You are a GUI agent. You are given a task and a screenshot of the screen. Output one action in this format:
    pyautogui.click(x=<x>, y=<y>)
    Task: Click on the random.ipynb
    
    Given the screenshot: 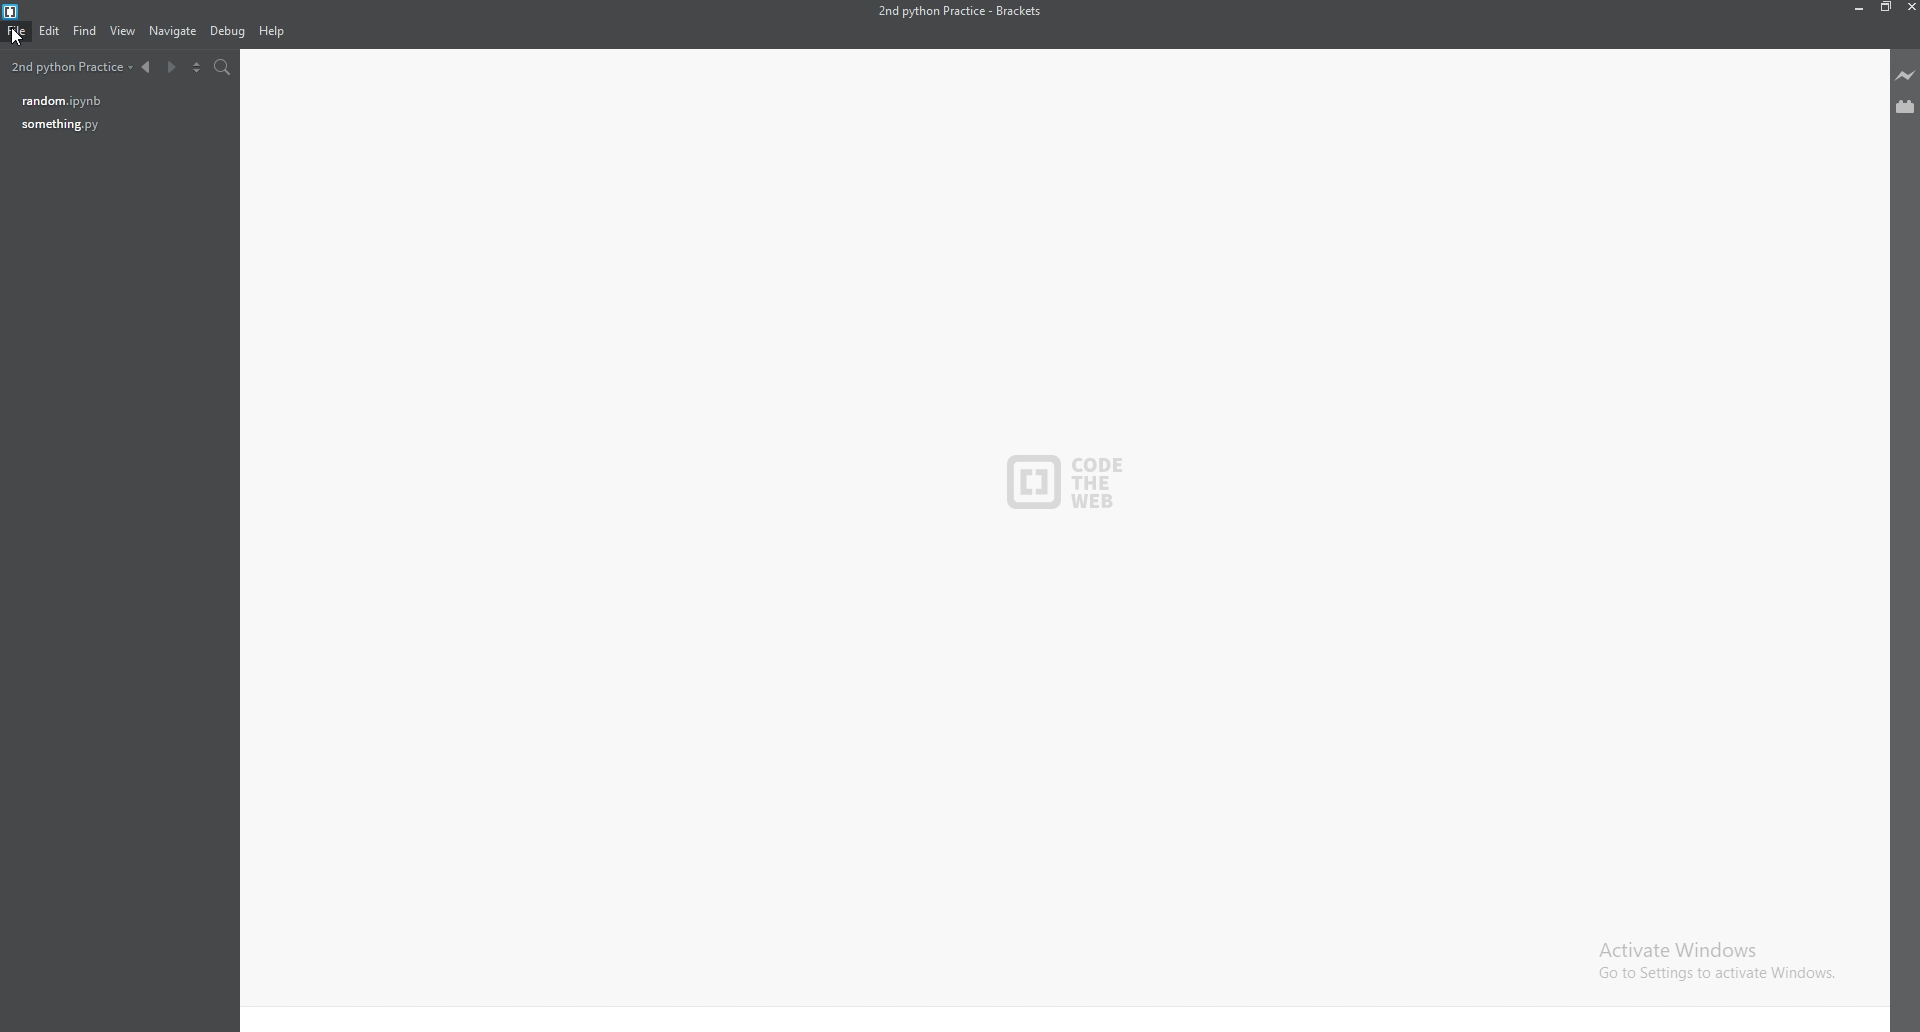 What is the action you would take?
    pyautogui.click(x=112, y=101)
    